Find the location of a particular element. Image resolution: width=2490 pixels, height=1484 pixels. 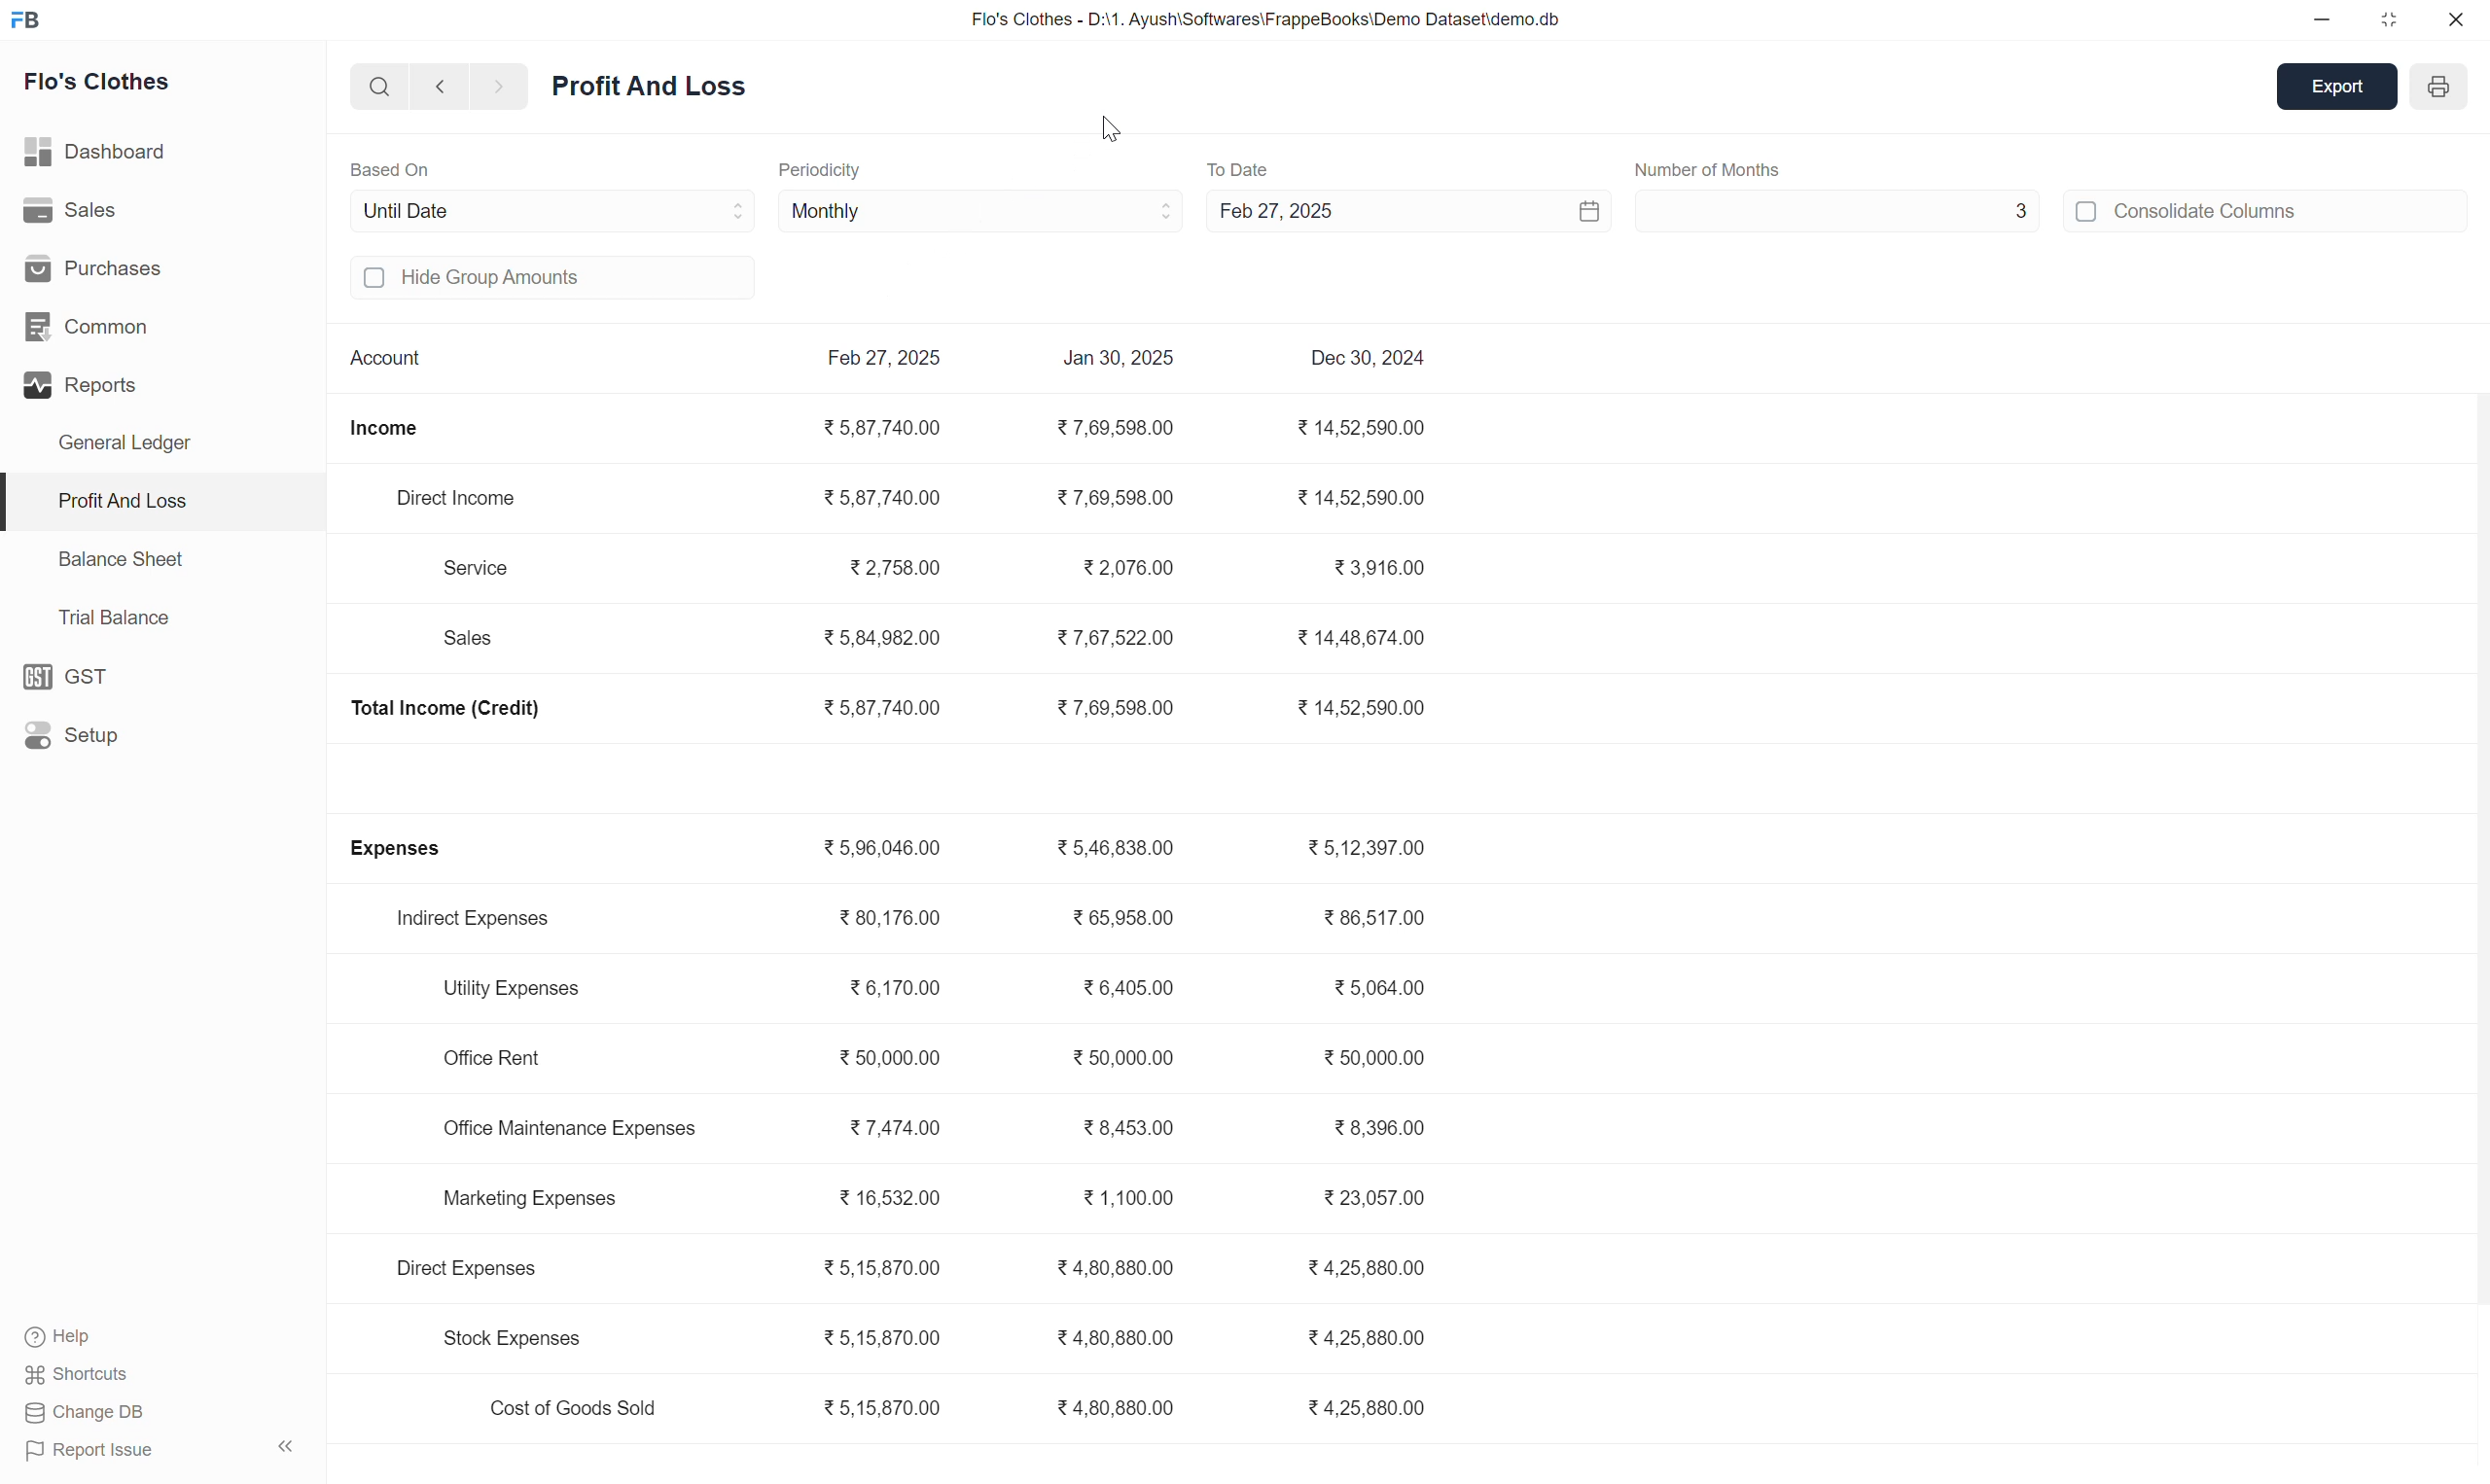

Balance Sheet is located at coordinates (124, 568).